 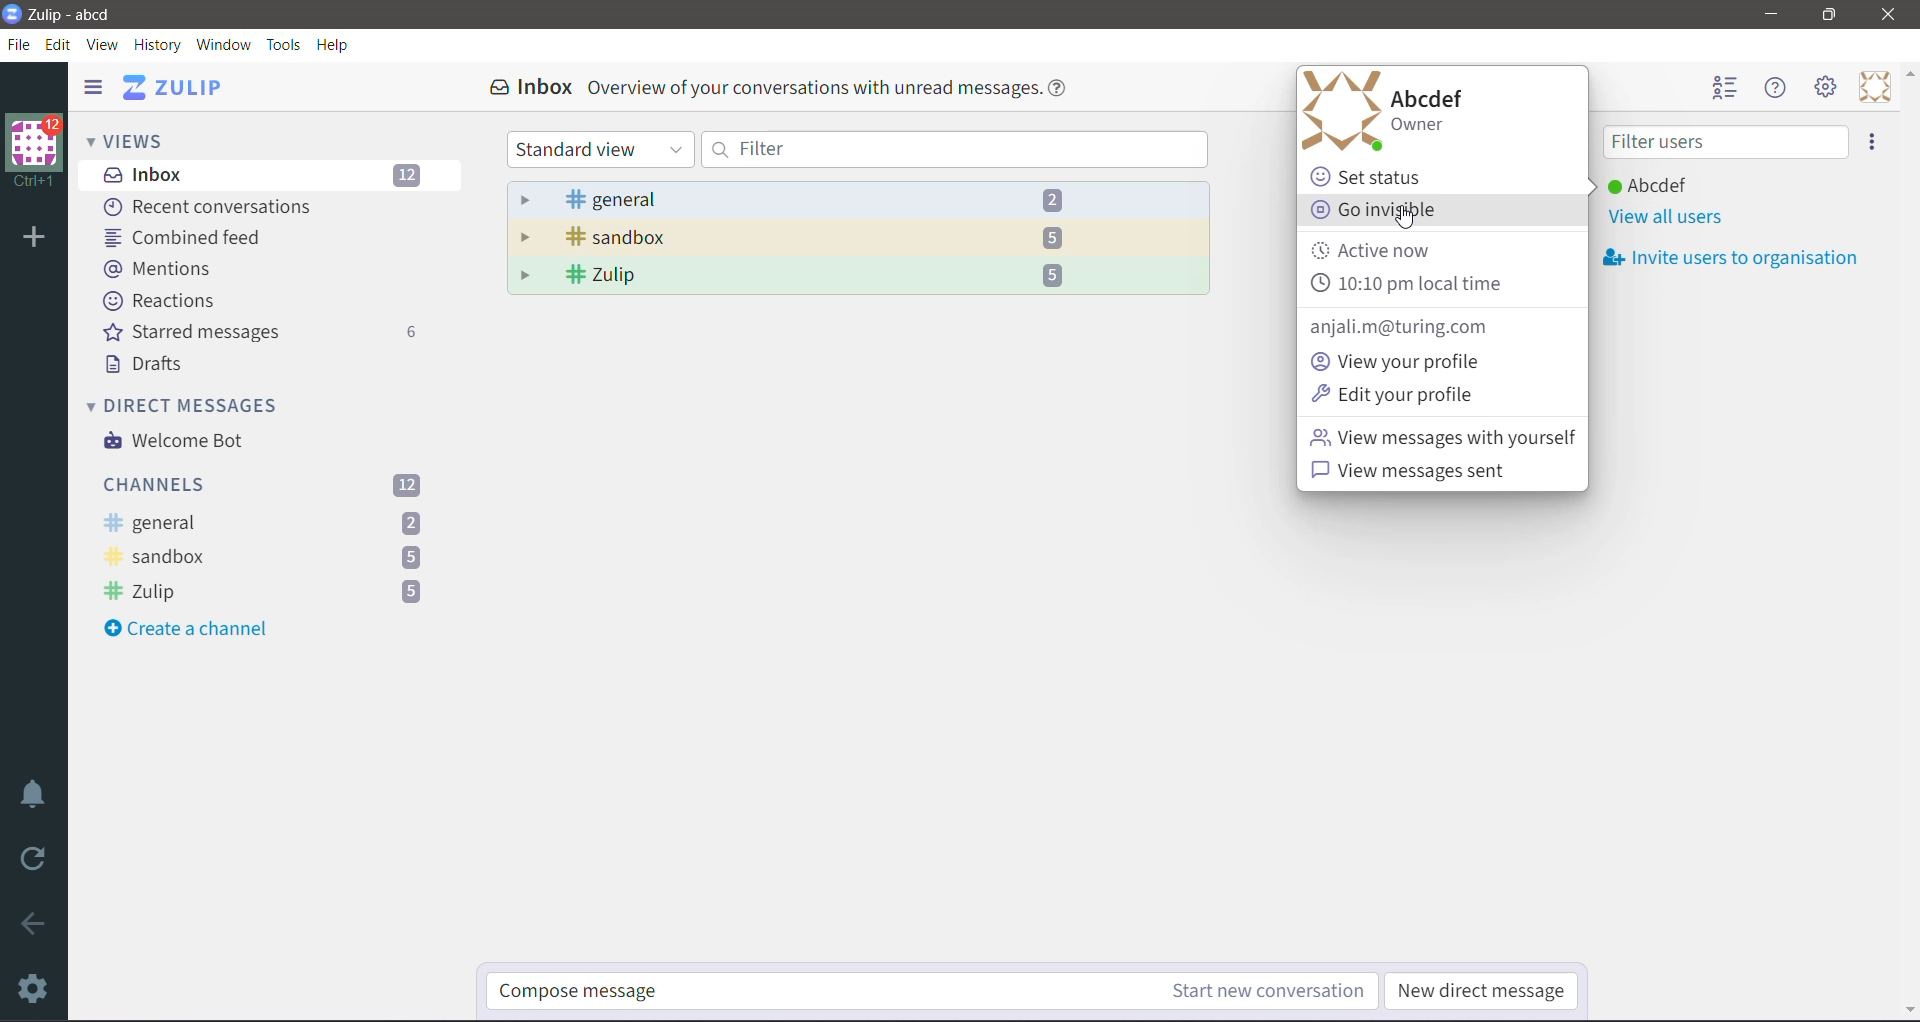 What do you see at coordinates (190, 237) in the screenshot?
I see `Combined feed` at bounding box center [190, 237].